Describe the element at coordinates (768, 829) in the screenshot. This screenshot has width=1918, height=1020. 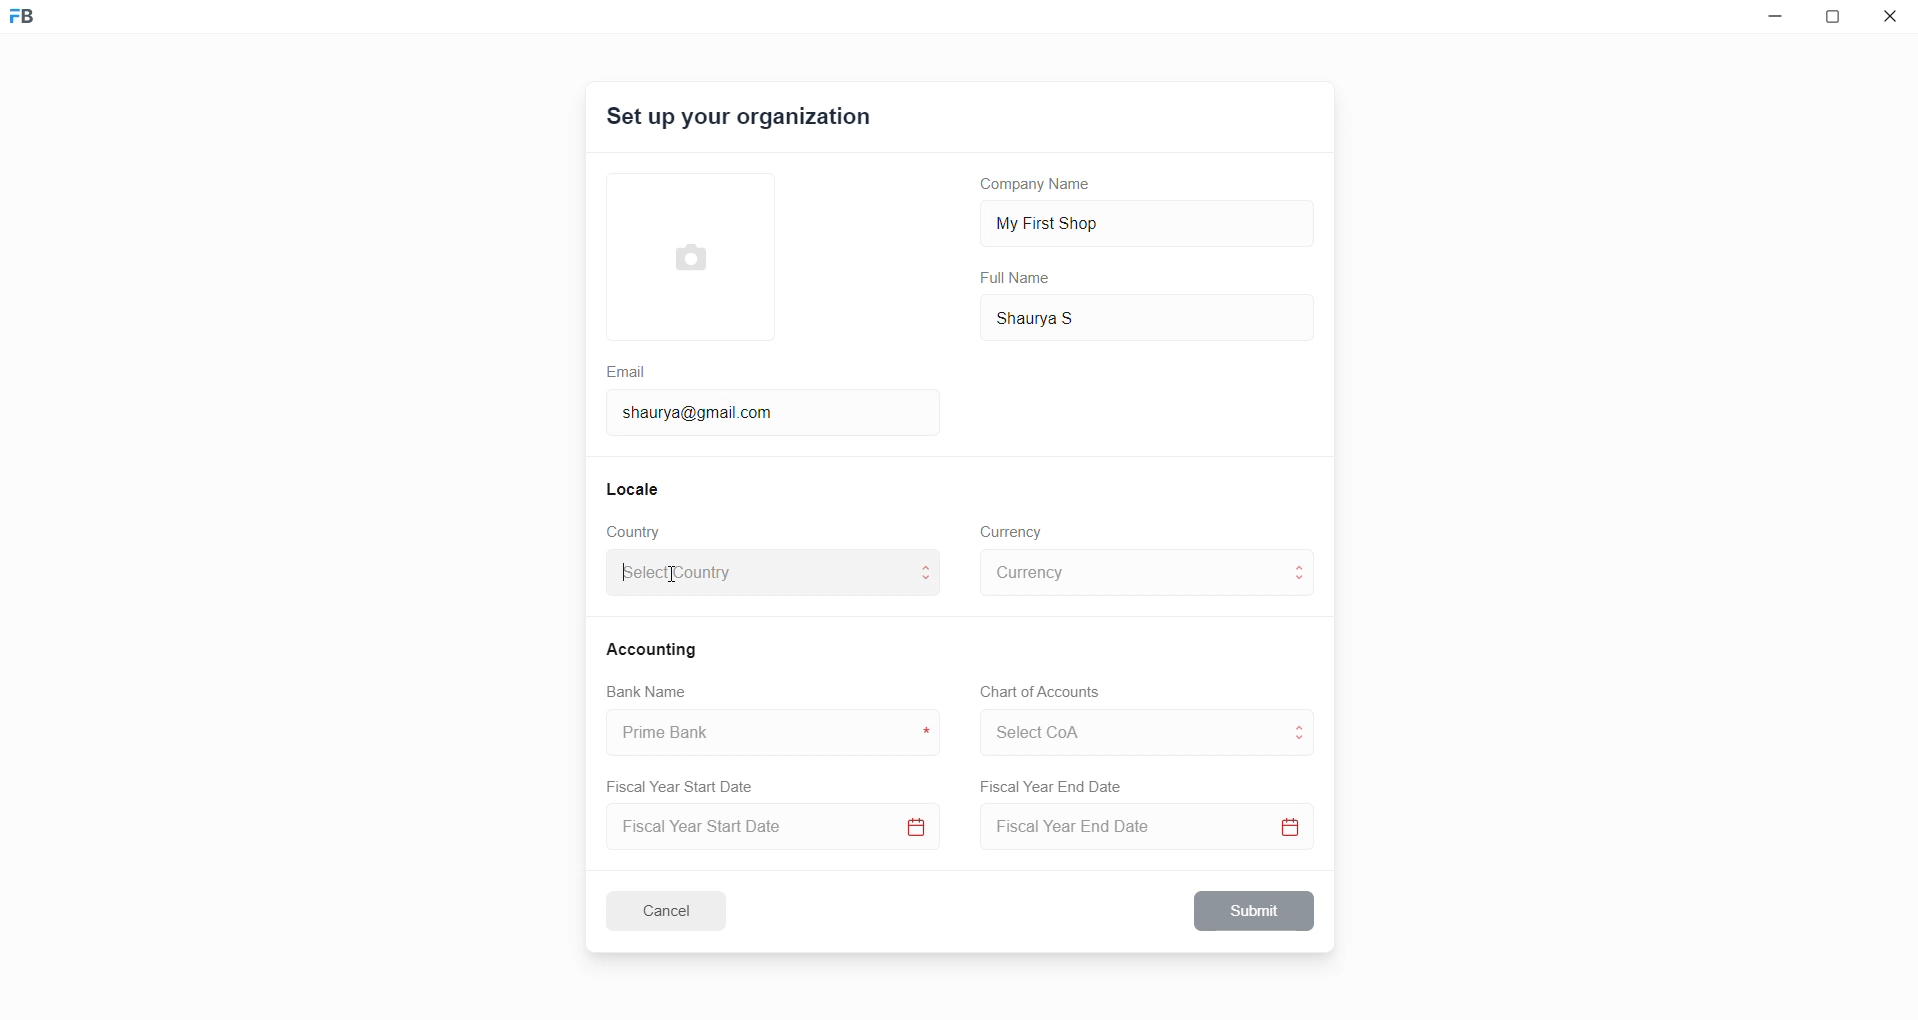
I see `select fiscal year start date` at that location.